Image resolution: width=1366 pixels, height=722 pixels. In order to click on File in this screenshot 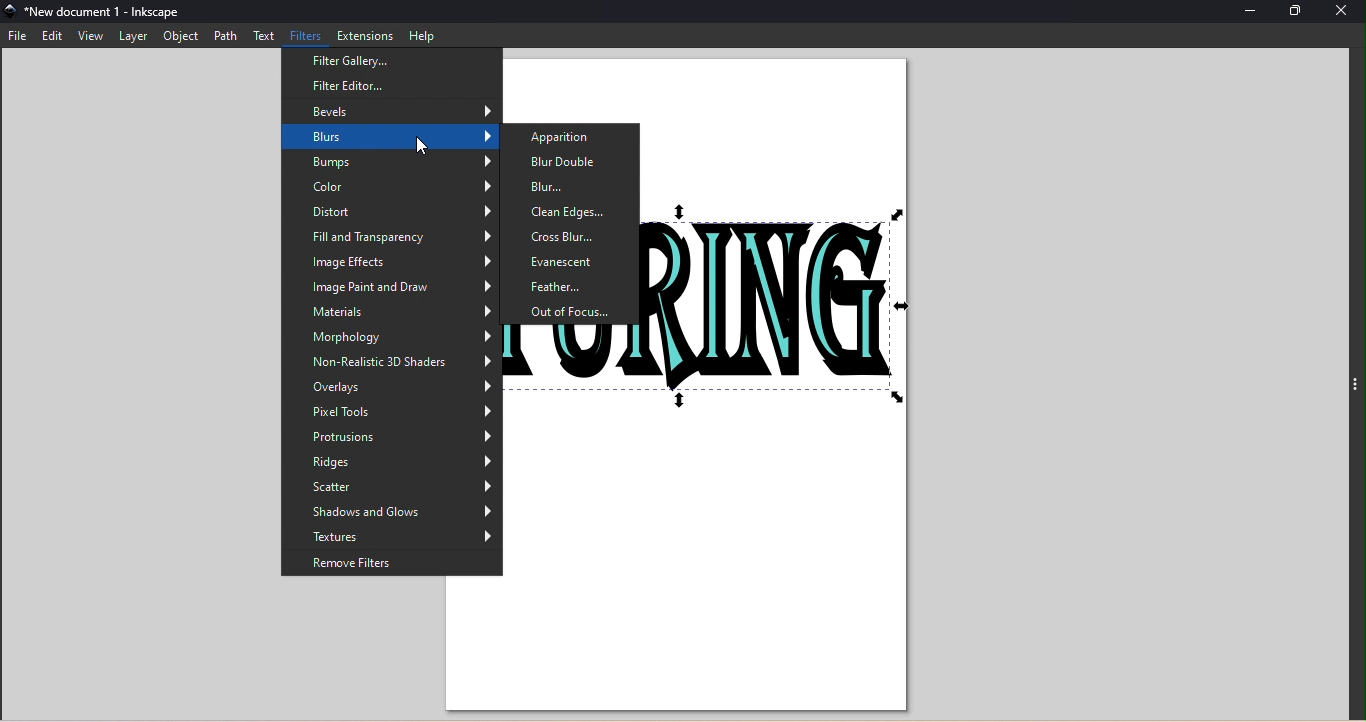, I will do `click(21, 35)`.